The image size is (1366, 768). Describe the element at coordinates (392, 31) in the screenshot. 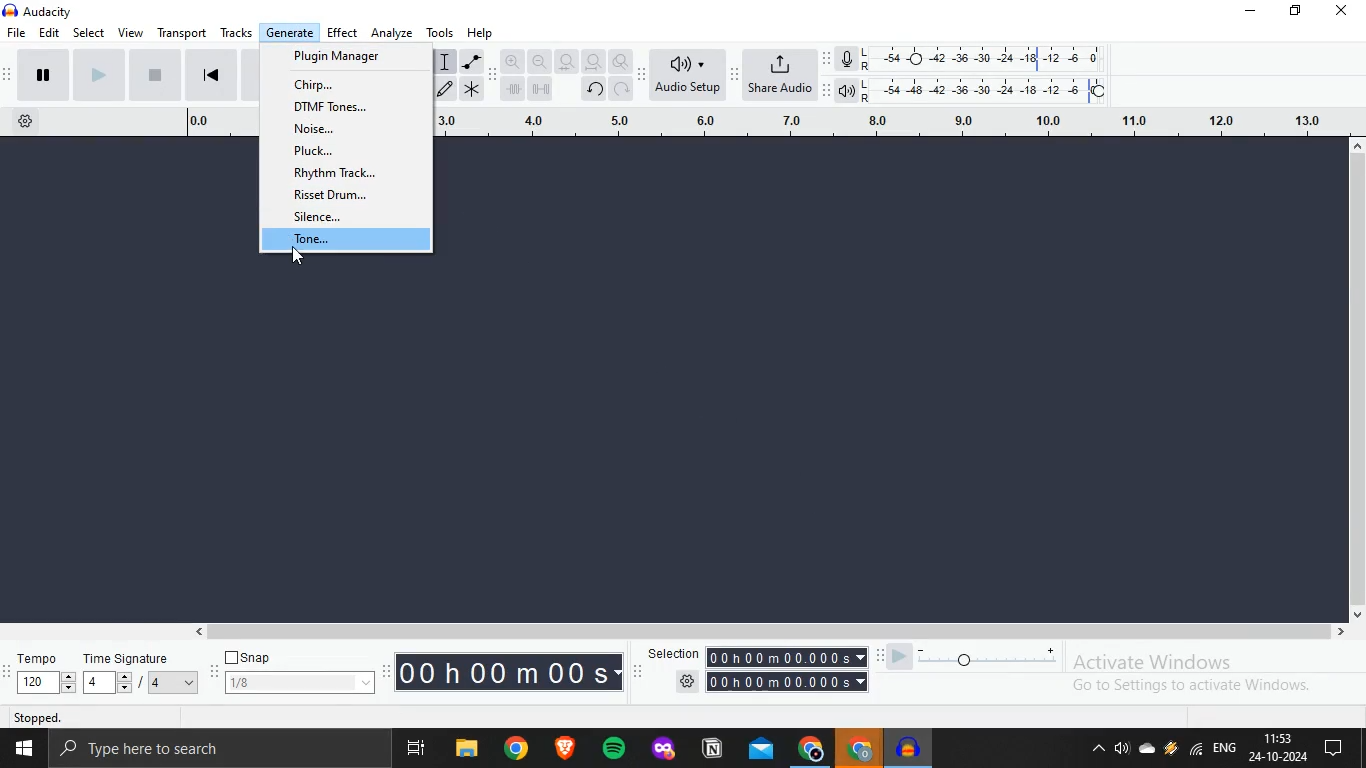

I see `Analyze` at that location.